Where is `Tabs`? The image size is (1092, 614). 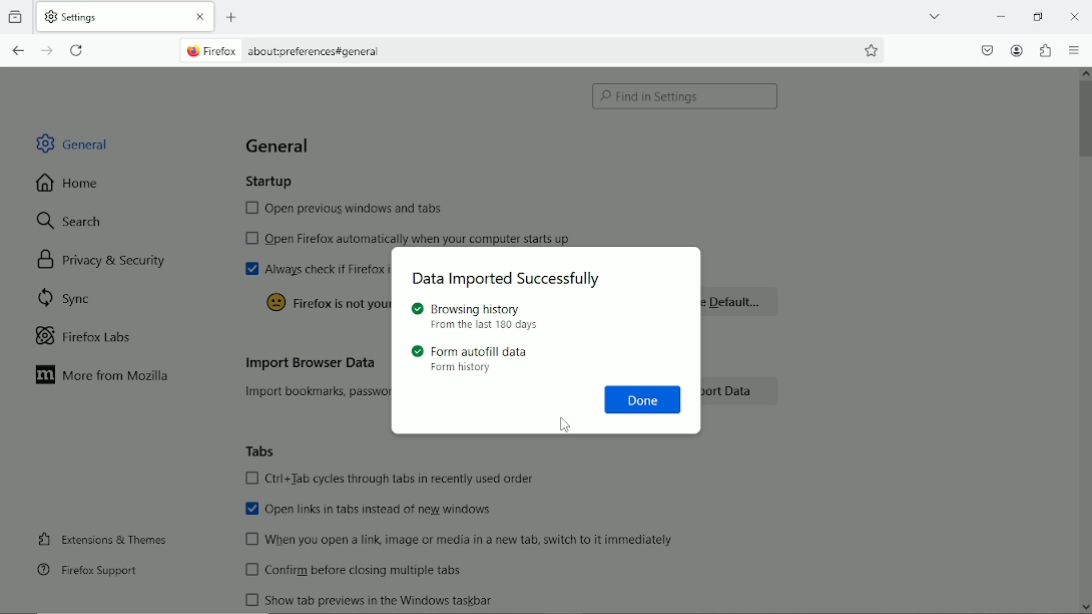
Tabs is located at coordinates (262, 450).